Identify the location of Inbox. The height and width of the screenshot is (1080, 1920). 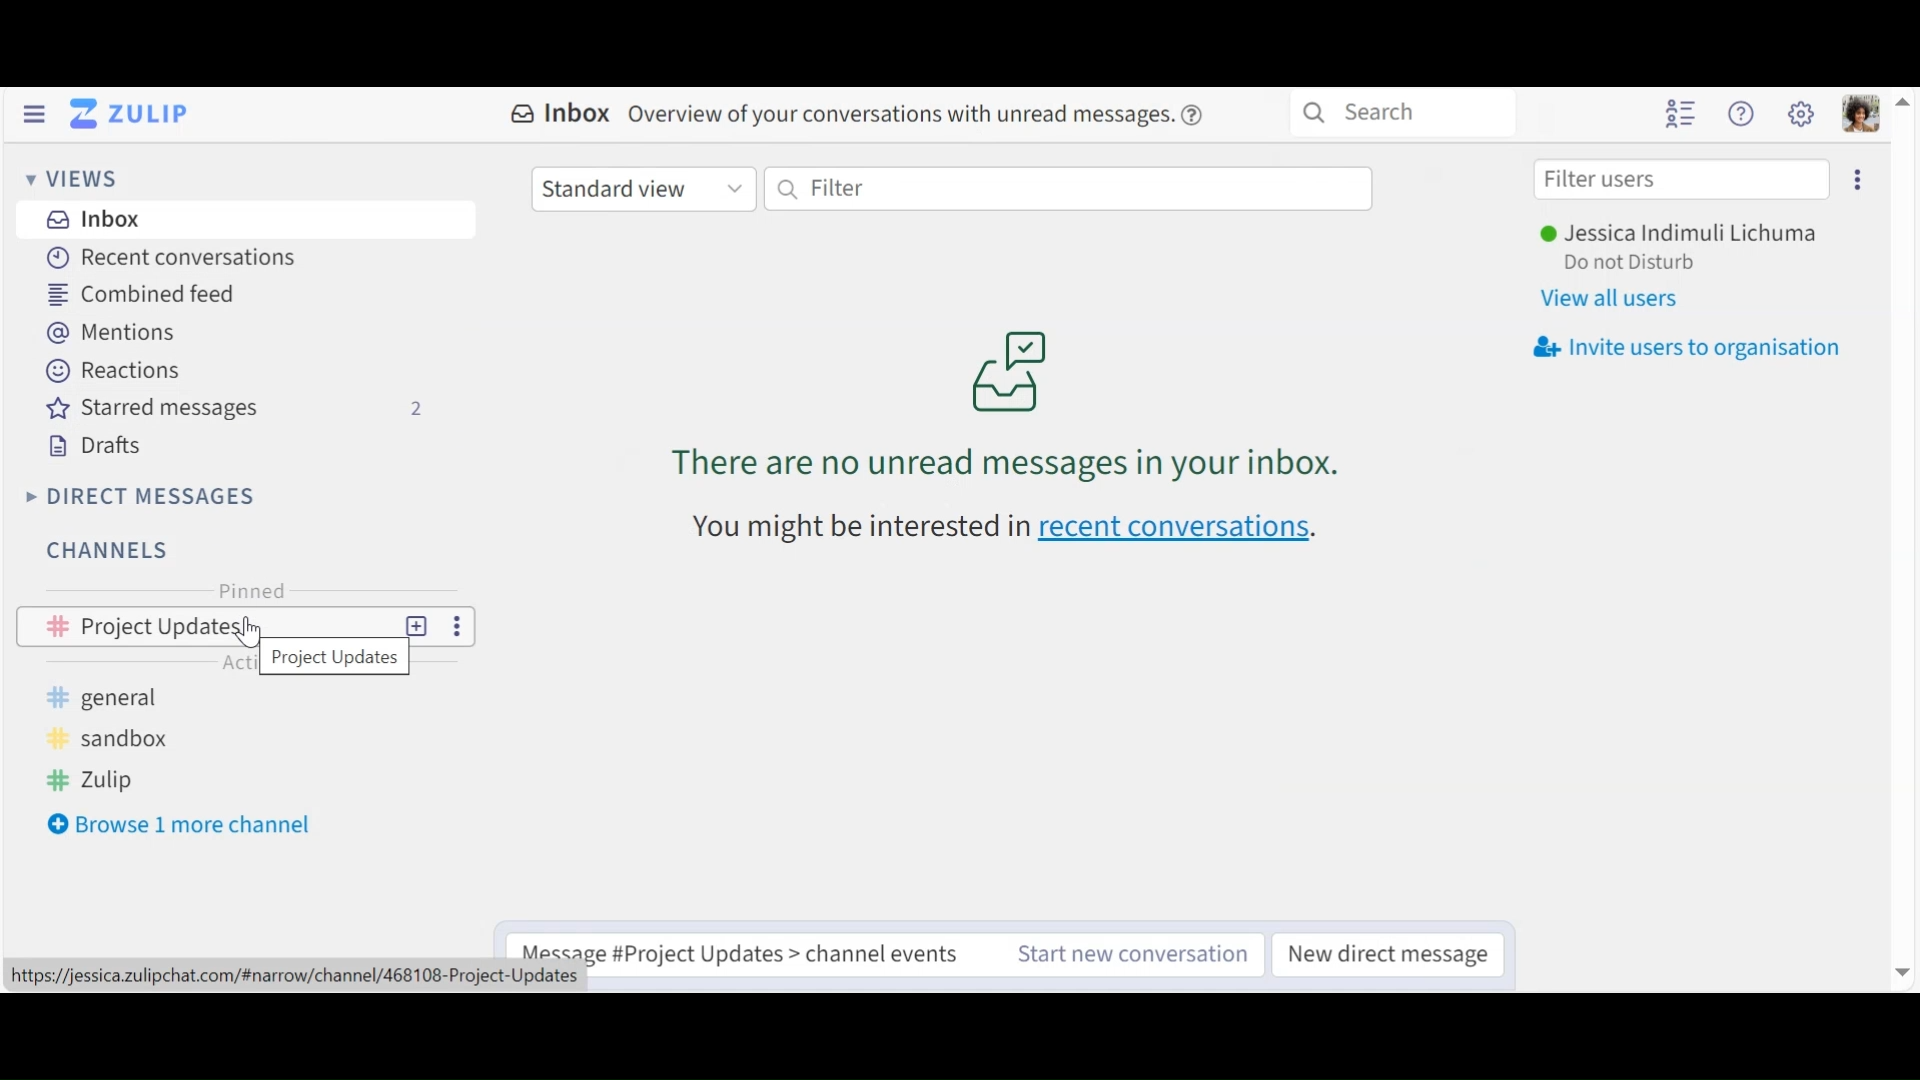
(875, 114).